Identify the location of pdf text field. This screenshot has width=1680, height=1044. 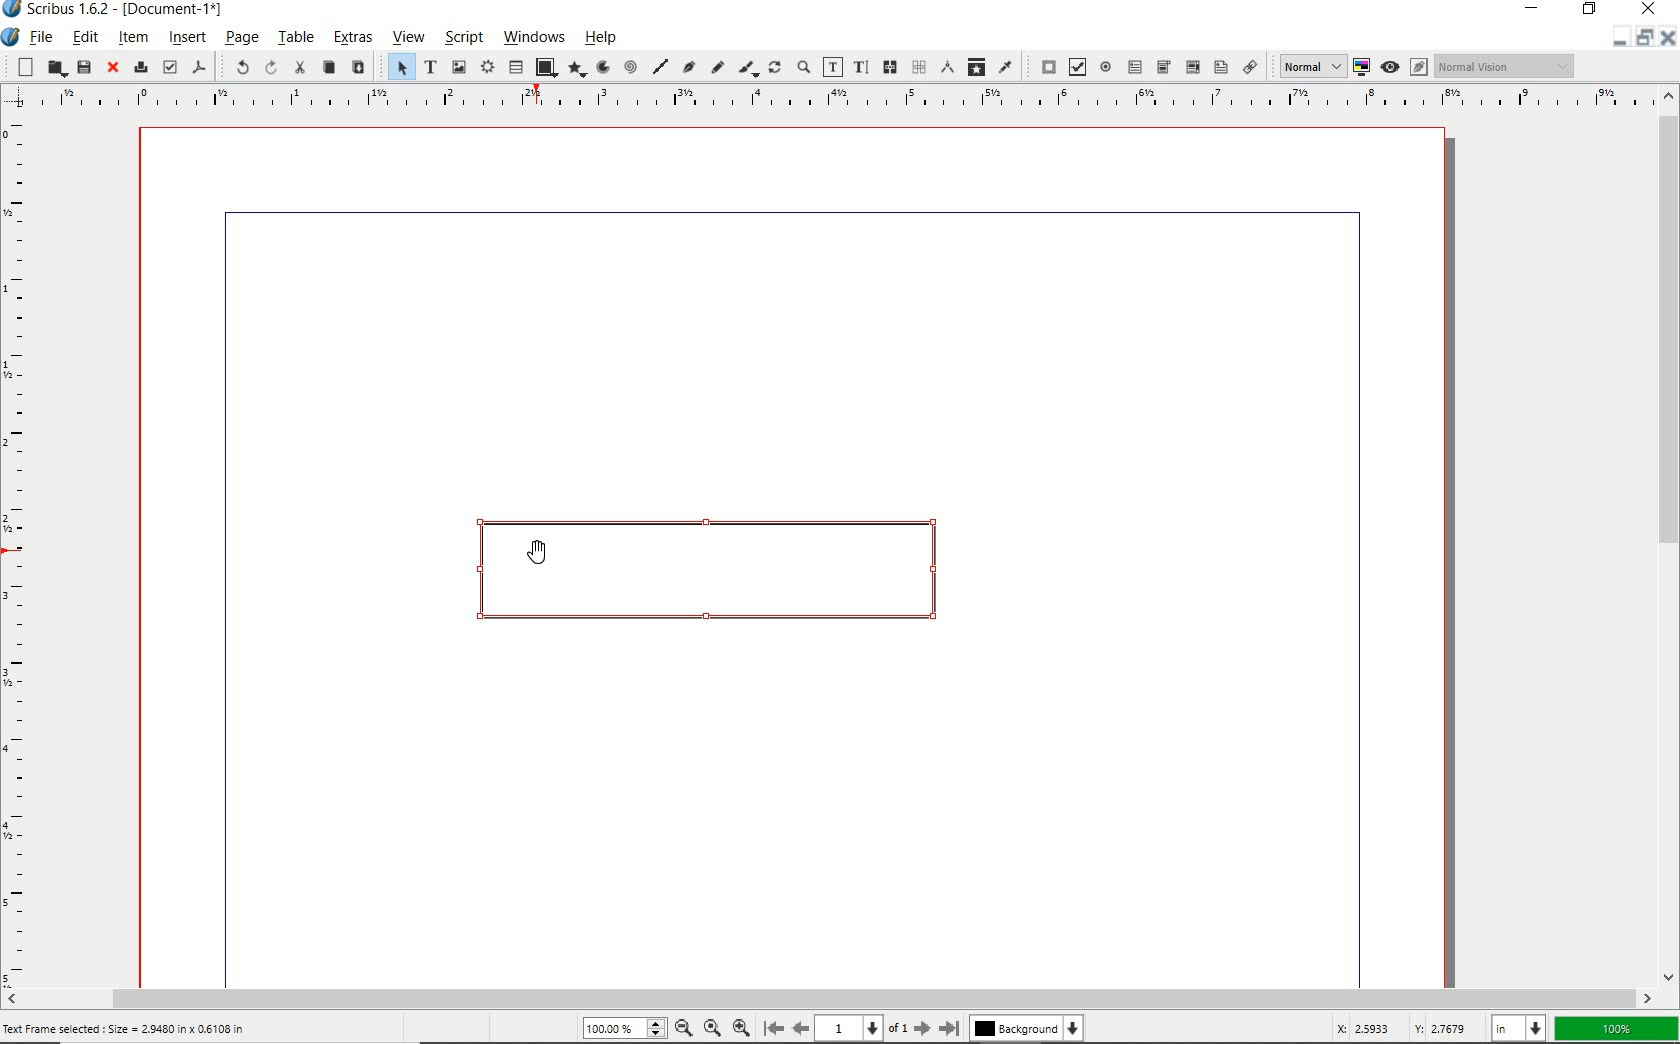
(1134, 66).